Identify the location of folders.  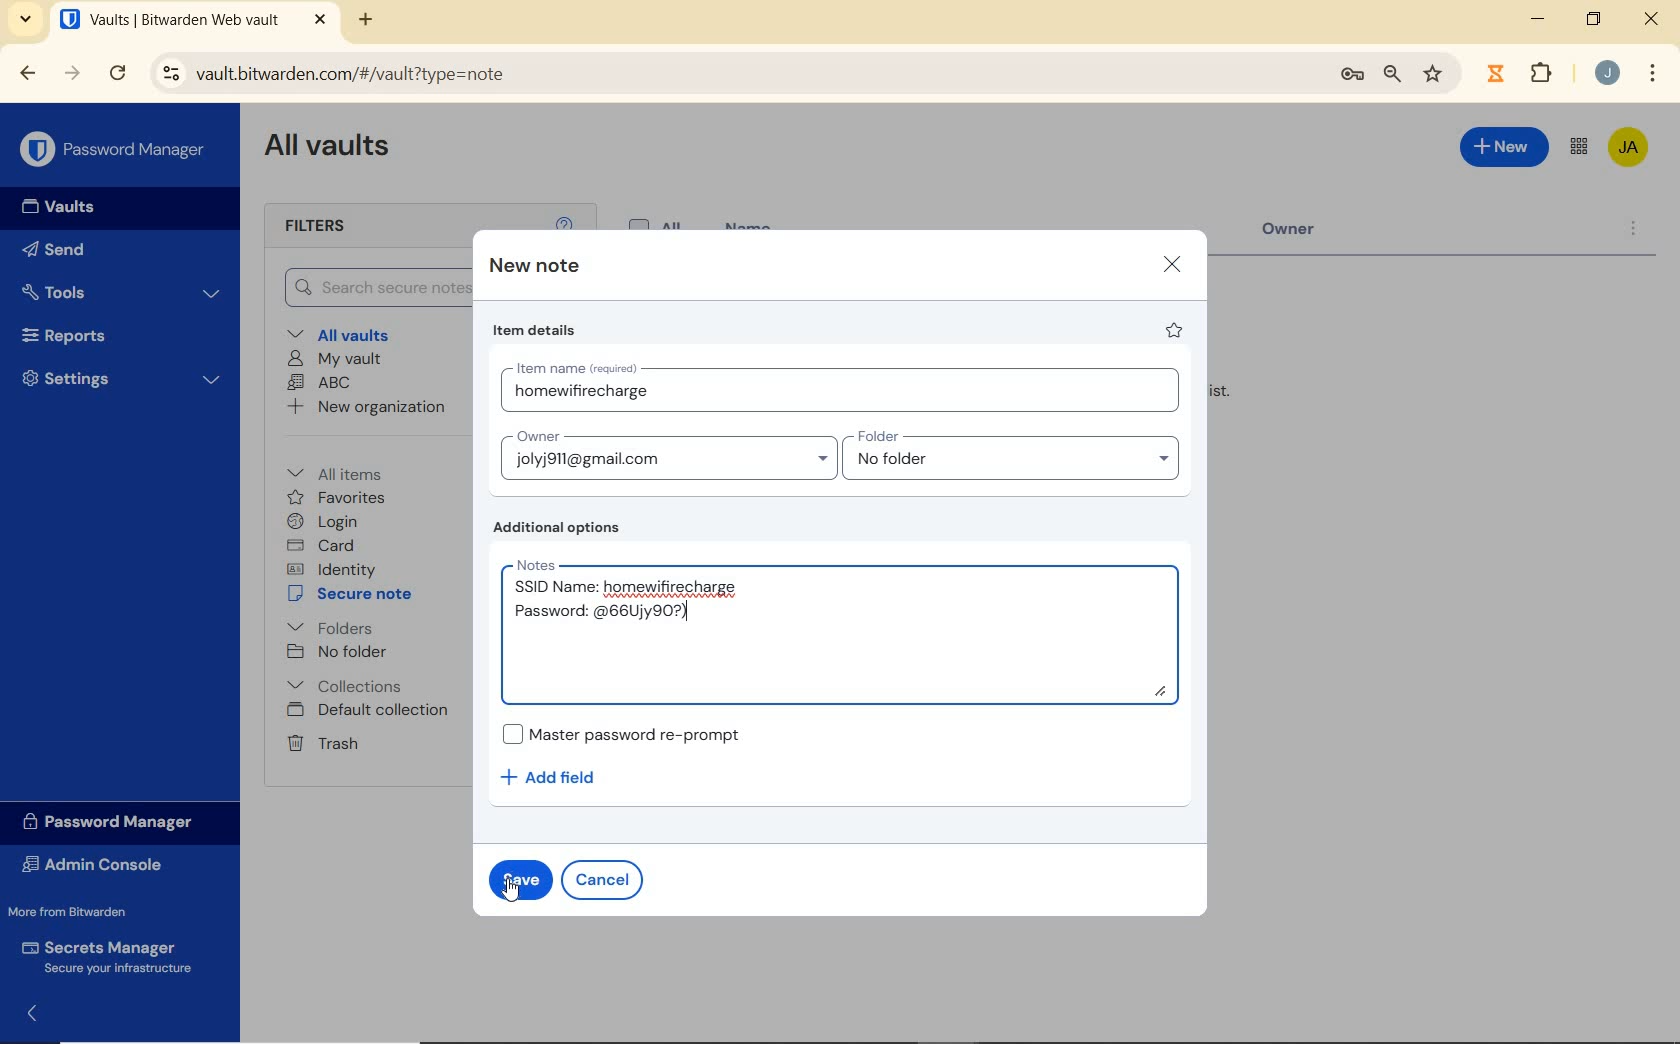
(329, 626).